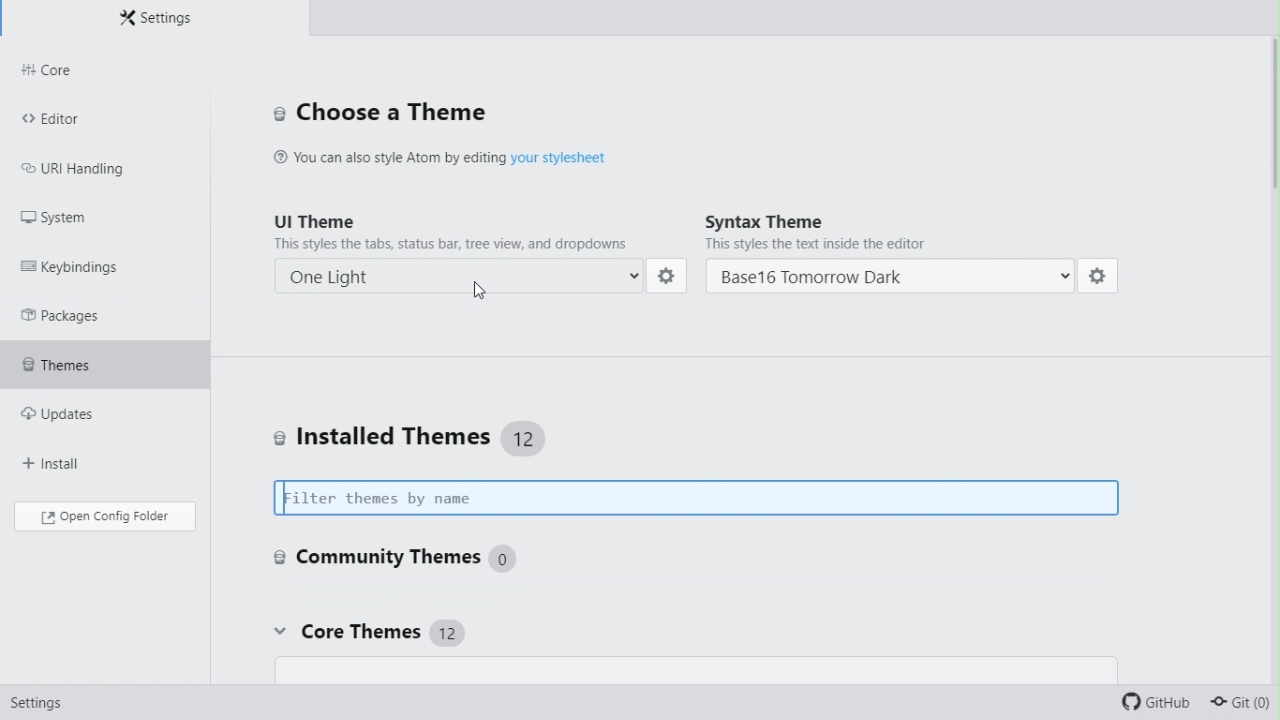 This screenshot has height=720, width=1280. Describe the element at coordinates (87, 164) in the screenshot. I see `URL handling` at that location.